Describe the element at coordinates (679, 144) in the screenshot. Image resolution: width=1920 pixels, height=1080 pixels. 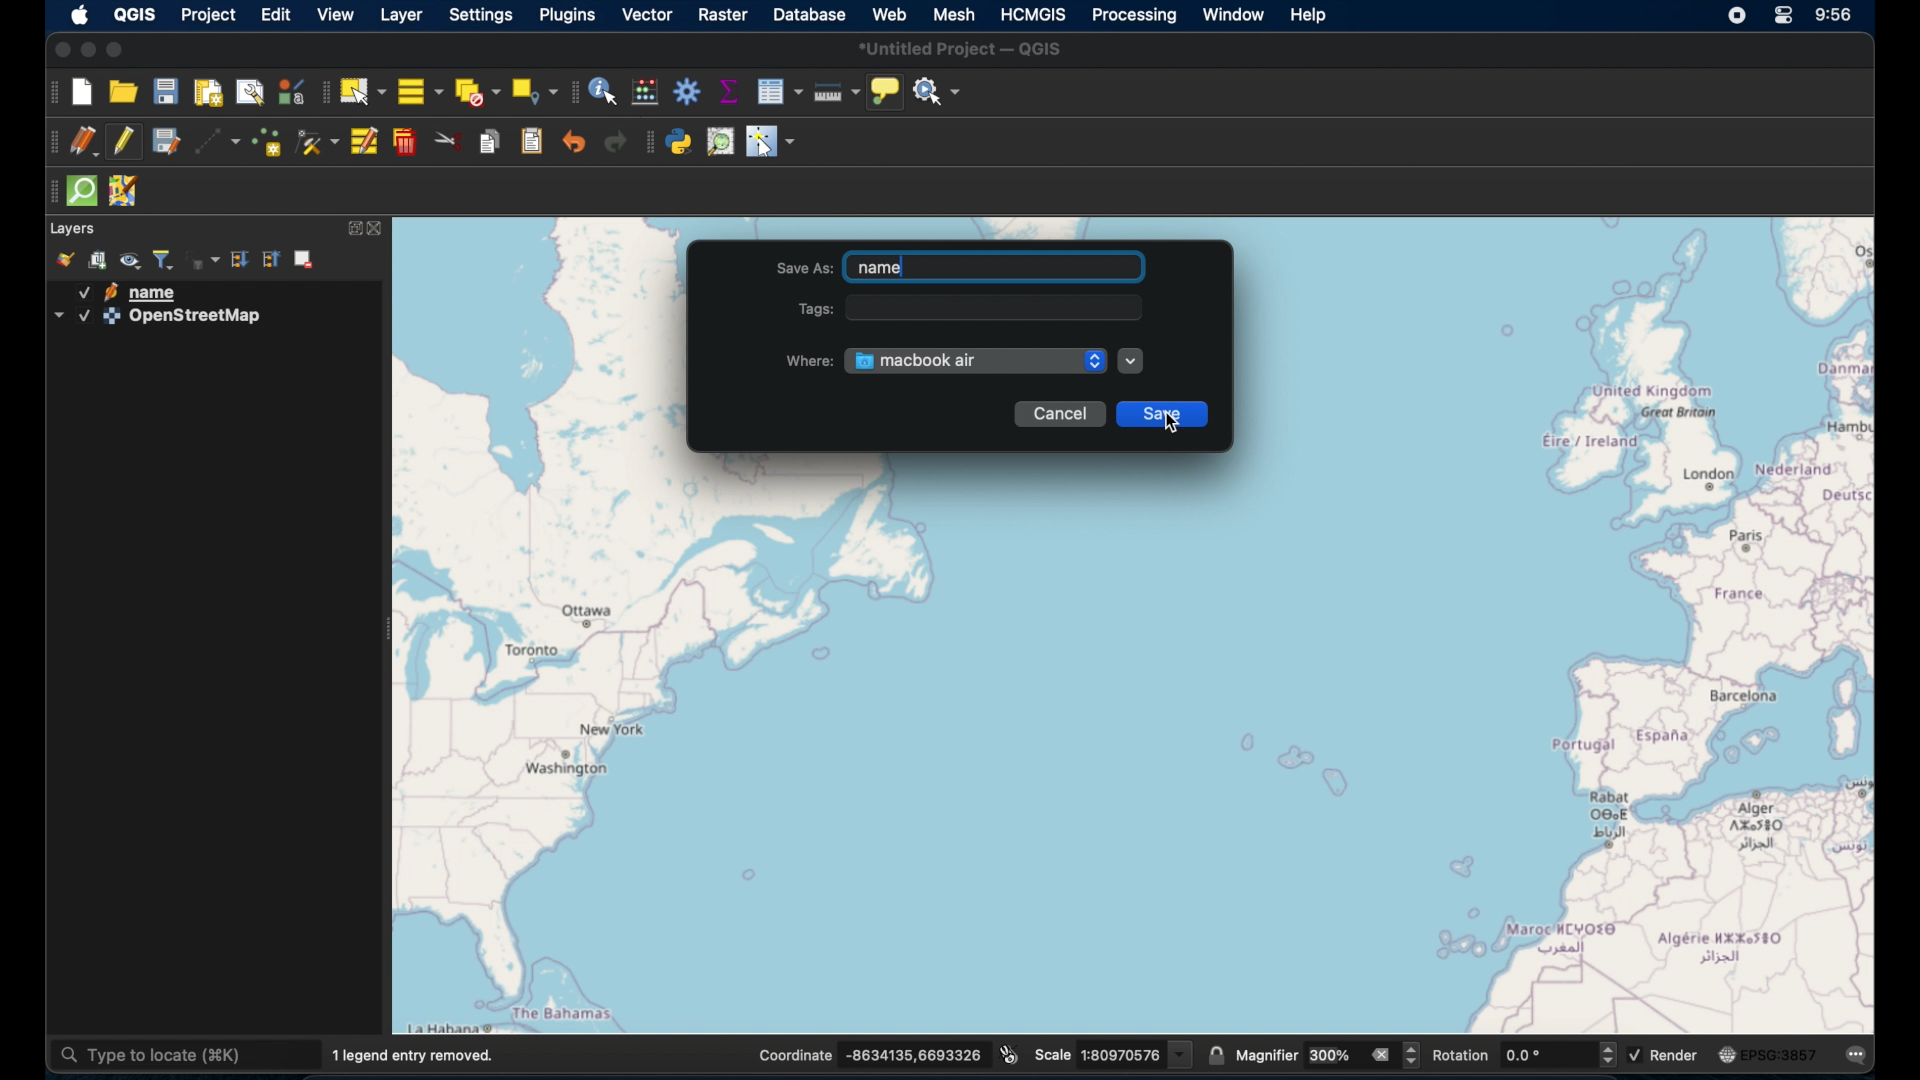
I see `python console` at that location.